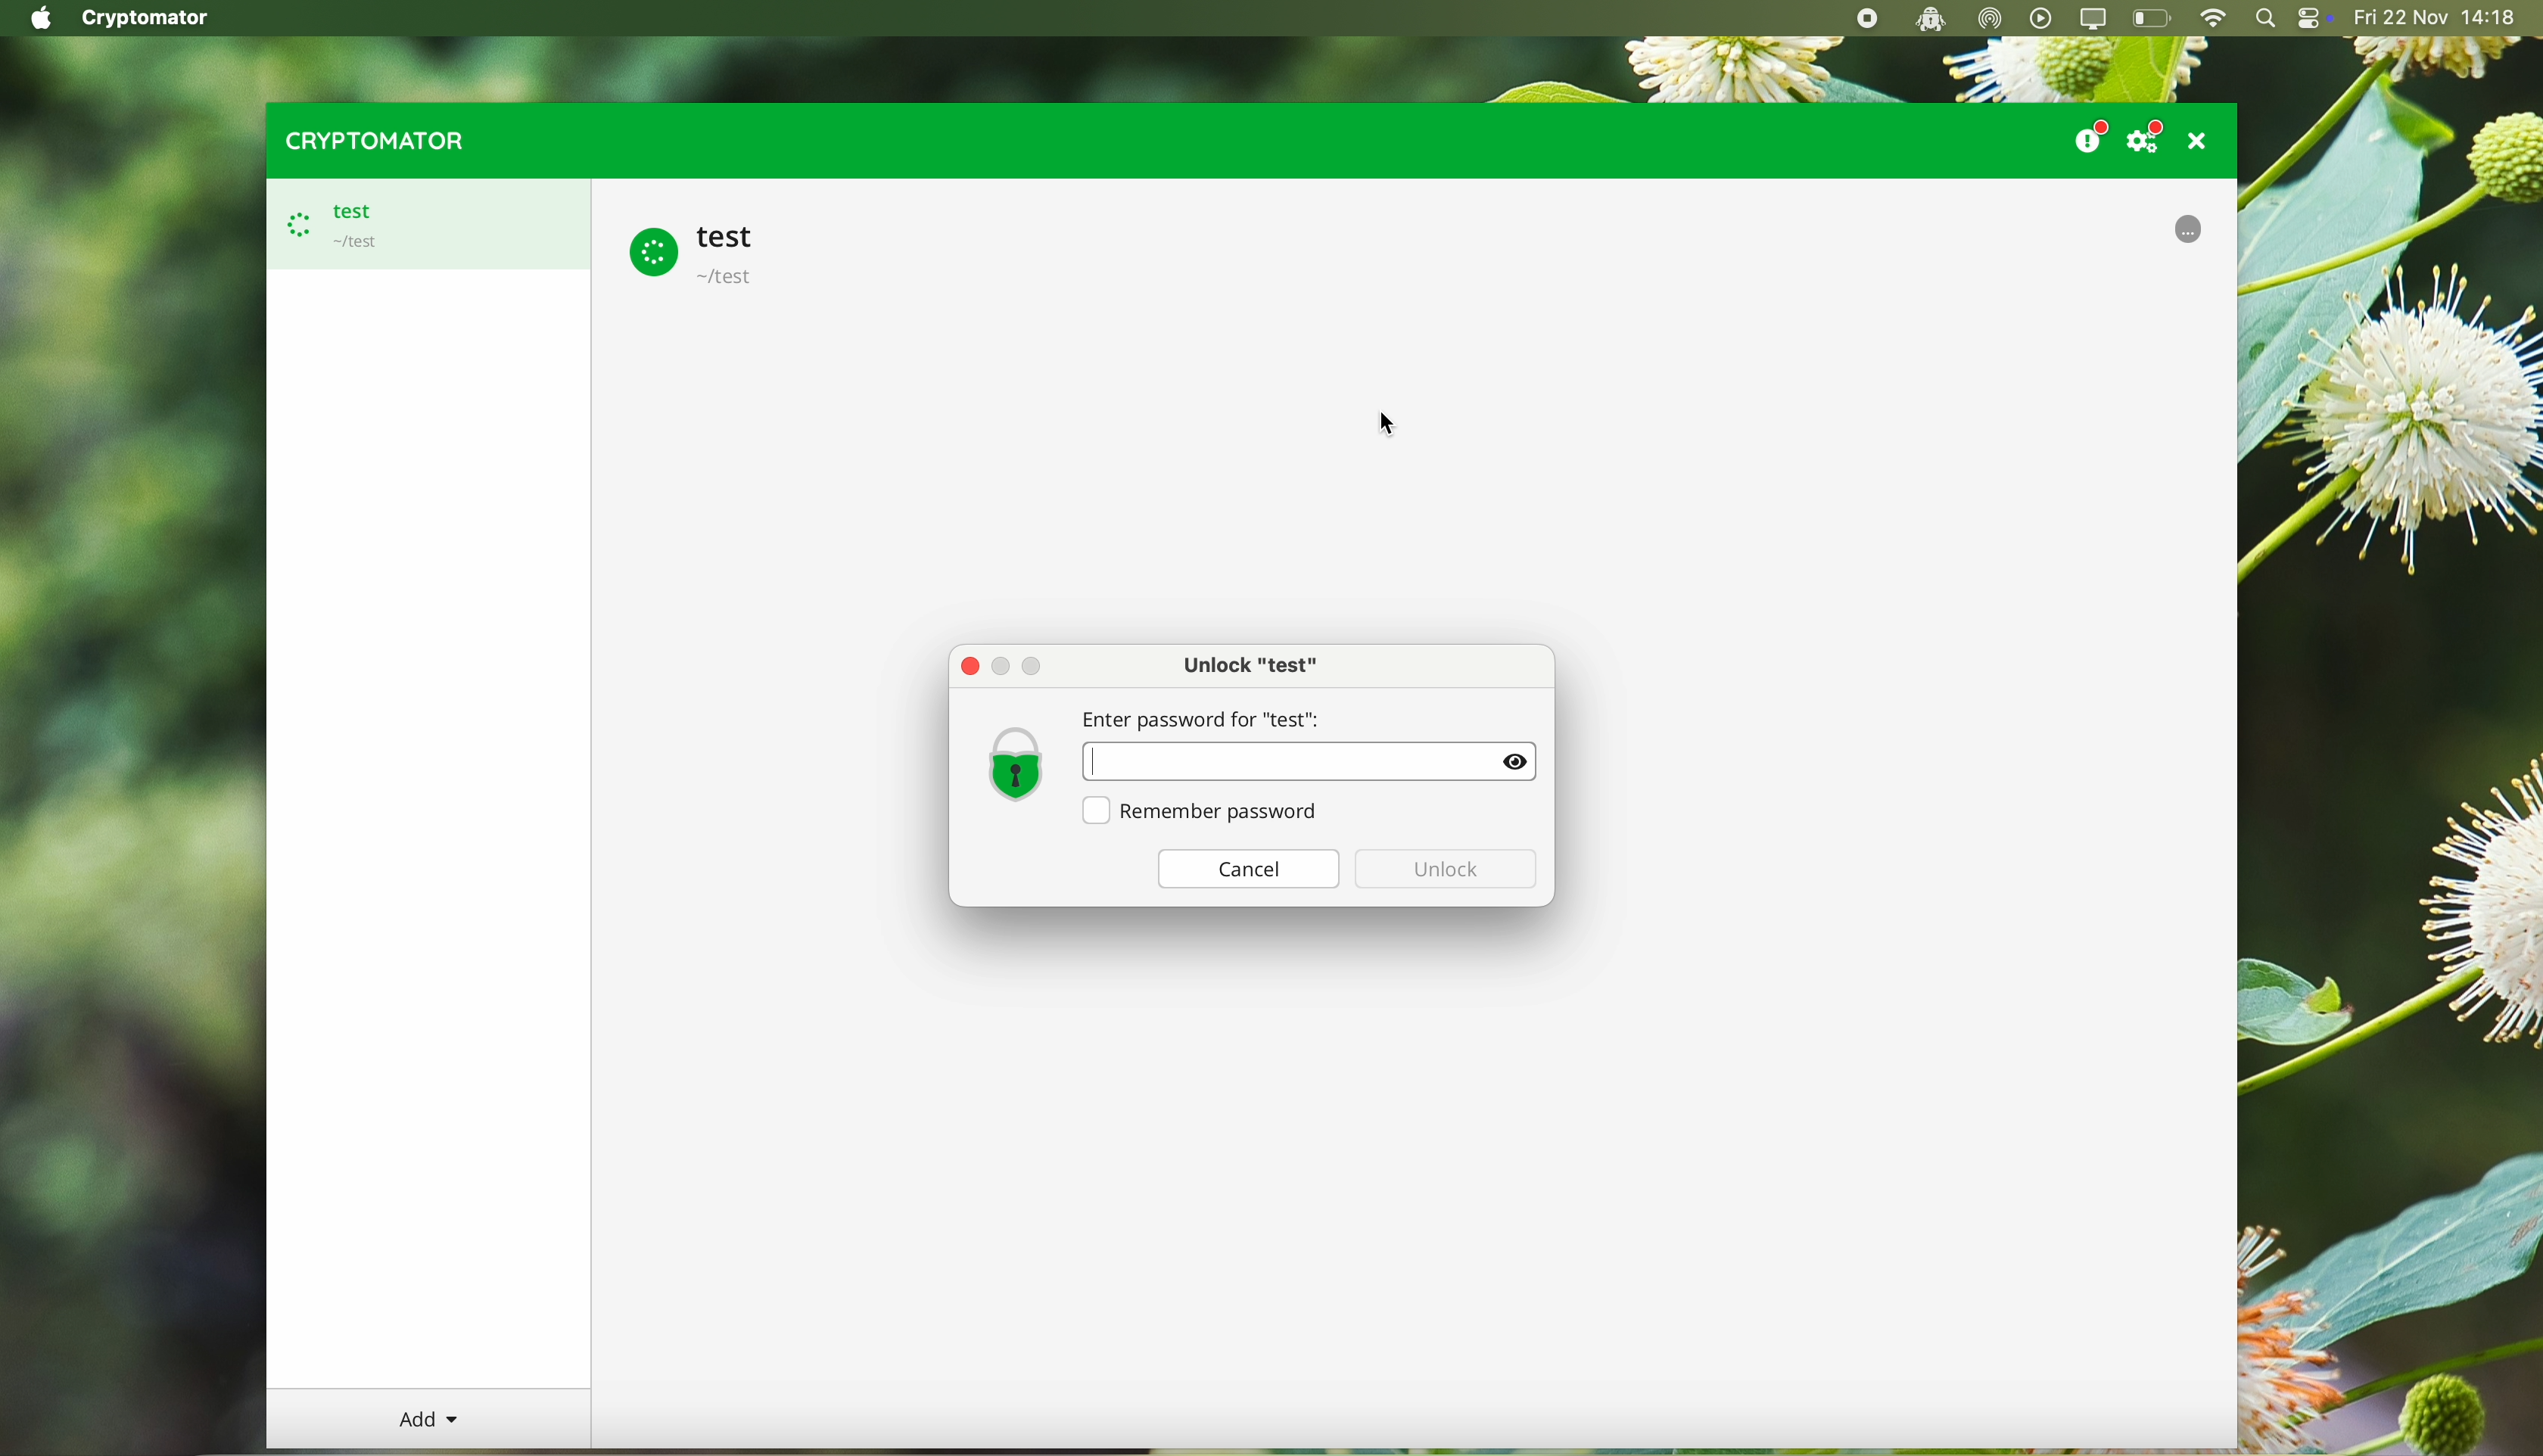 This screenshot has width=2543, height=1456. Describe the element at coordinates (1279, 764) in the screenshot. I see `Password` at that location.